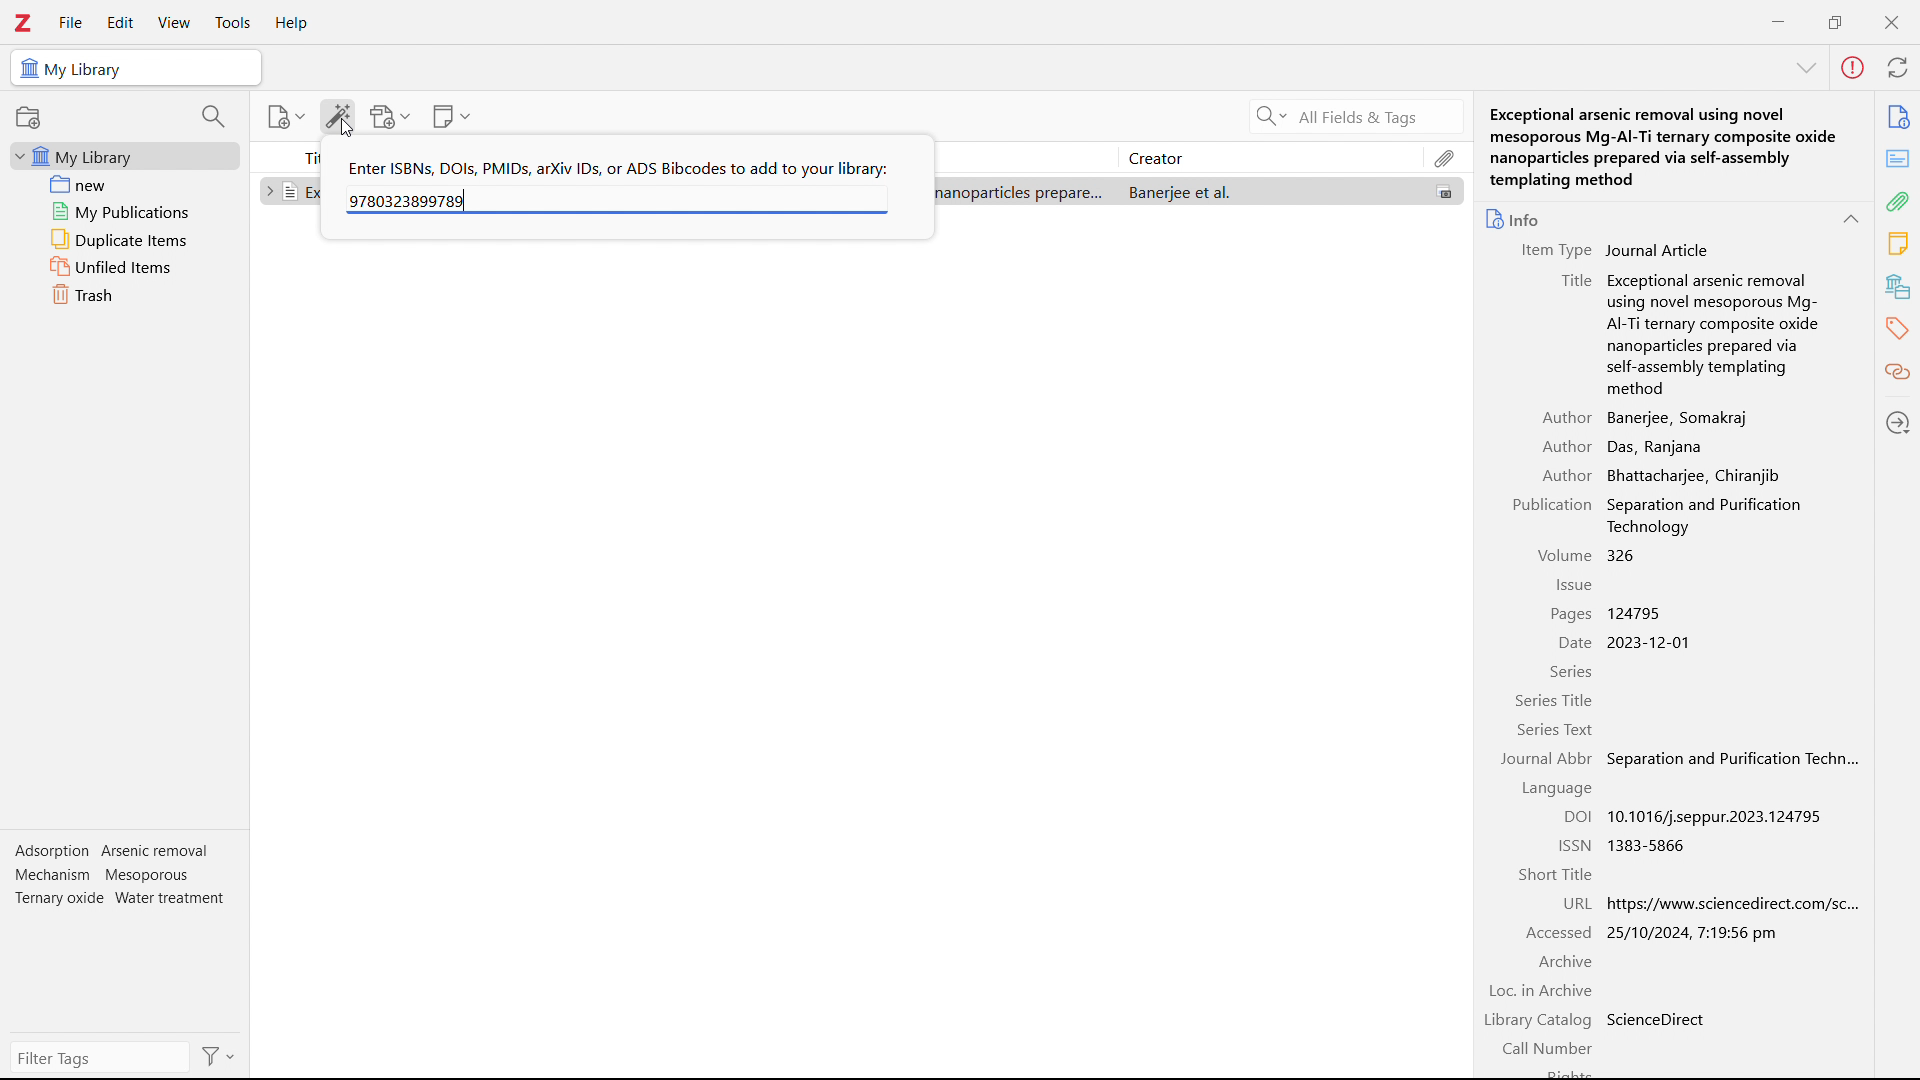 Image resolution: width=1920 pixels, height=1080 pixels. What do you see at coordinates (1559, 932) in the screenshot?
I see `accessed` at bounding box center [1559, 932].